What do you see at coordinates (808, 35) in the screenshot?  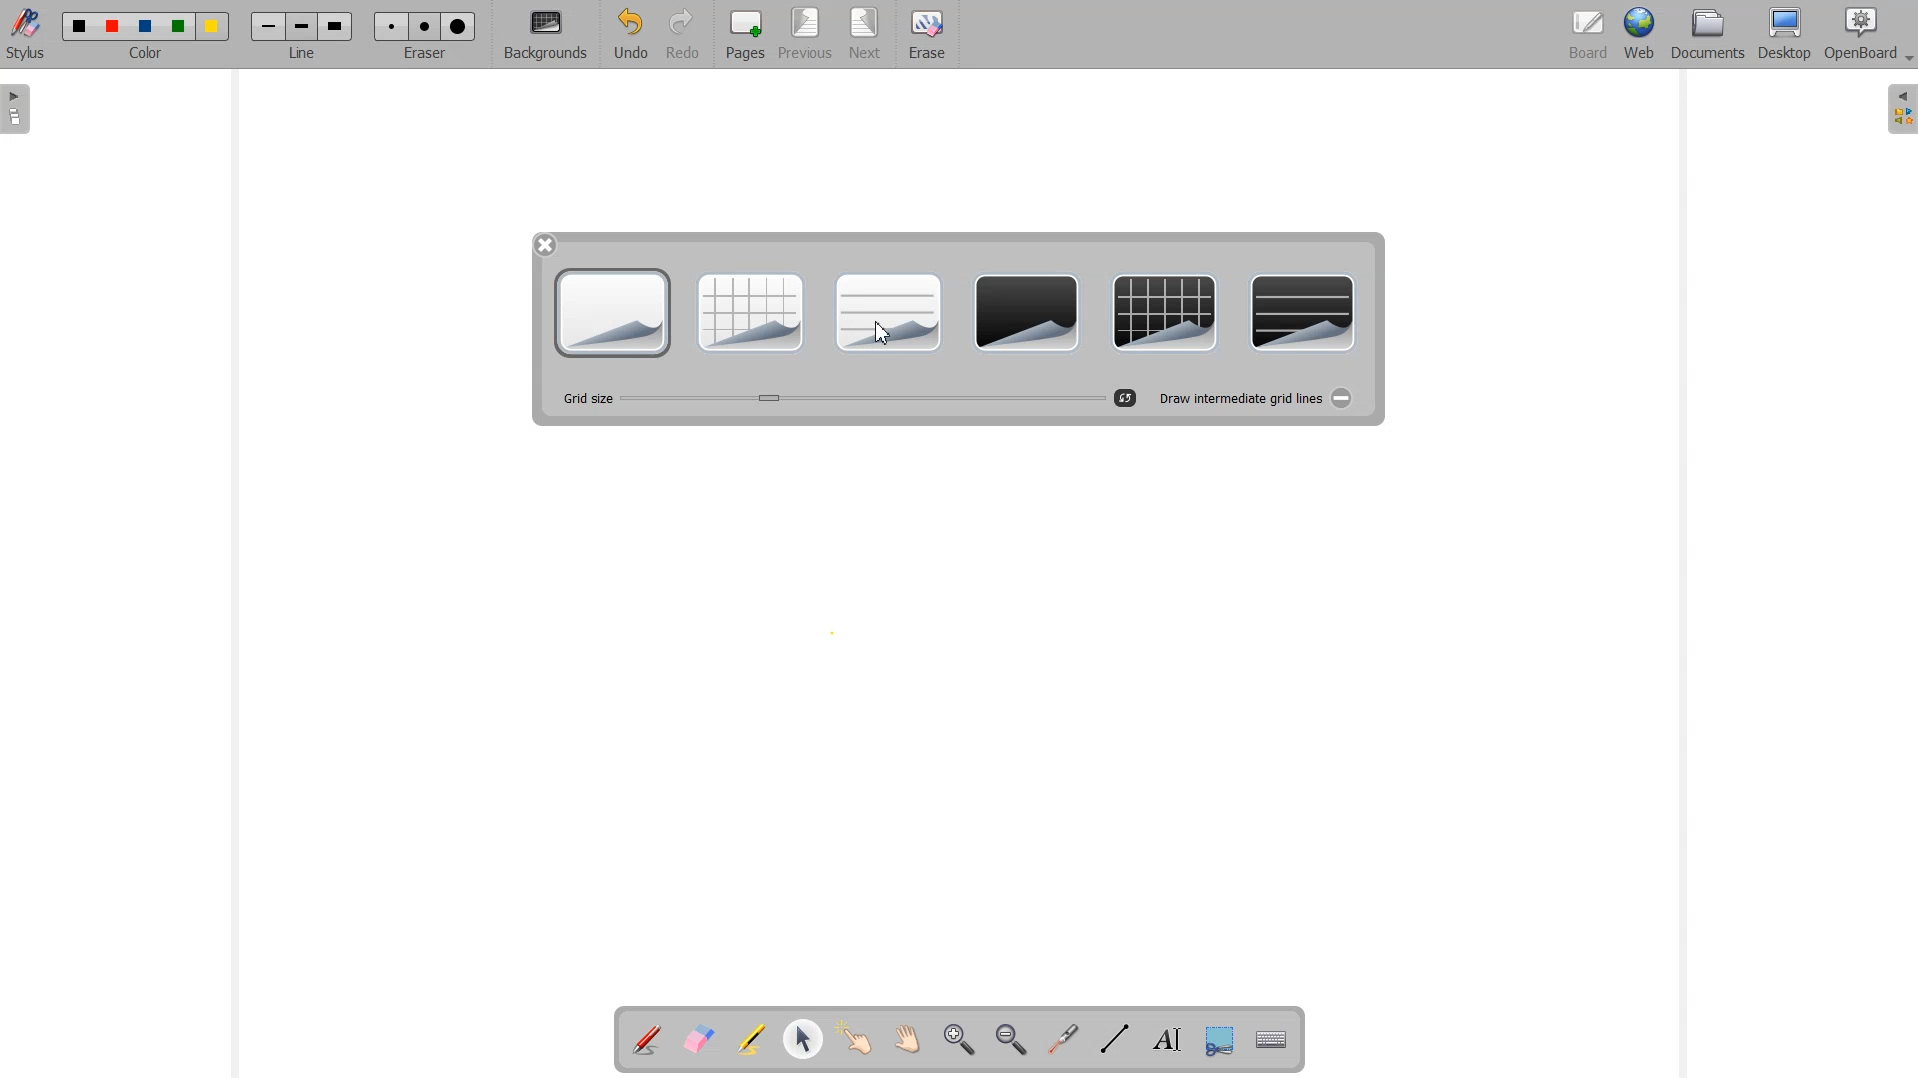 I see `Previous` at bounding box center [808, 35].